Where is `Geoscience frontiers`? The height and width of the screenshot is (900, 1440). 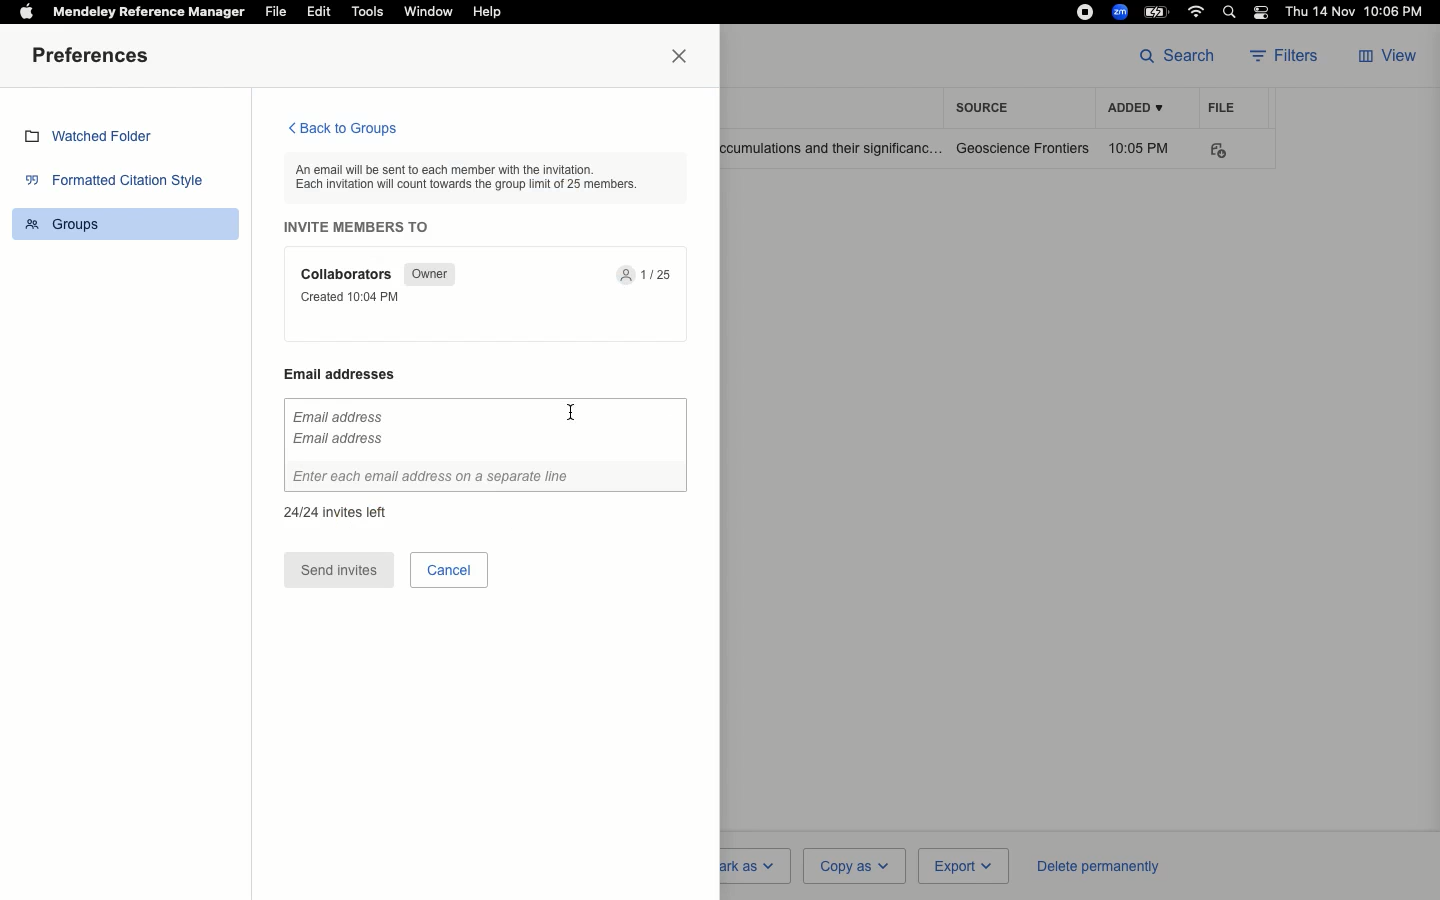
Geoscience frontiers is located at coordinates (1023, 148).